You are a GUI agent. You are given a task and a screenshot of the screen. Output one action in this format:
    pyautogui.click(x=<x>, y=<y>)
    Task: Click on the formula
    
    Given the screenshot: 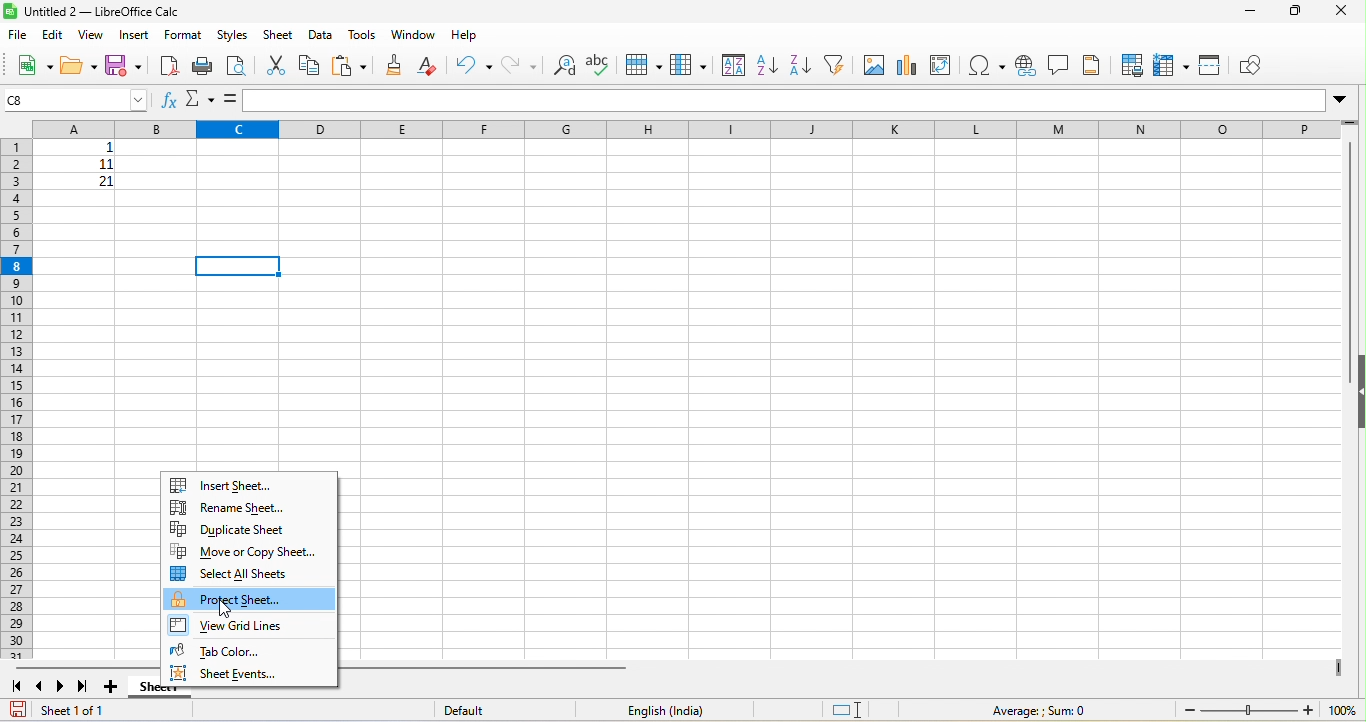 What is the action you would take?
    pyautogui.click(x=1036, y=710)
    